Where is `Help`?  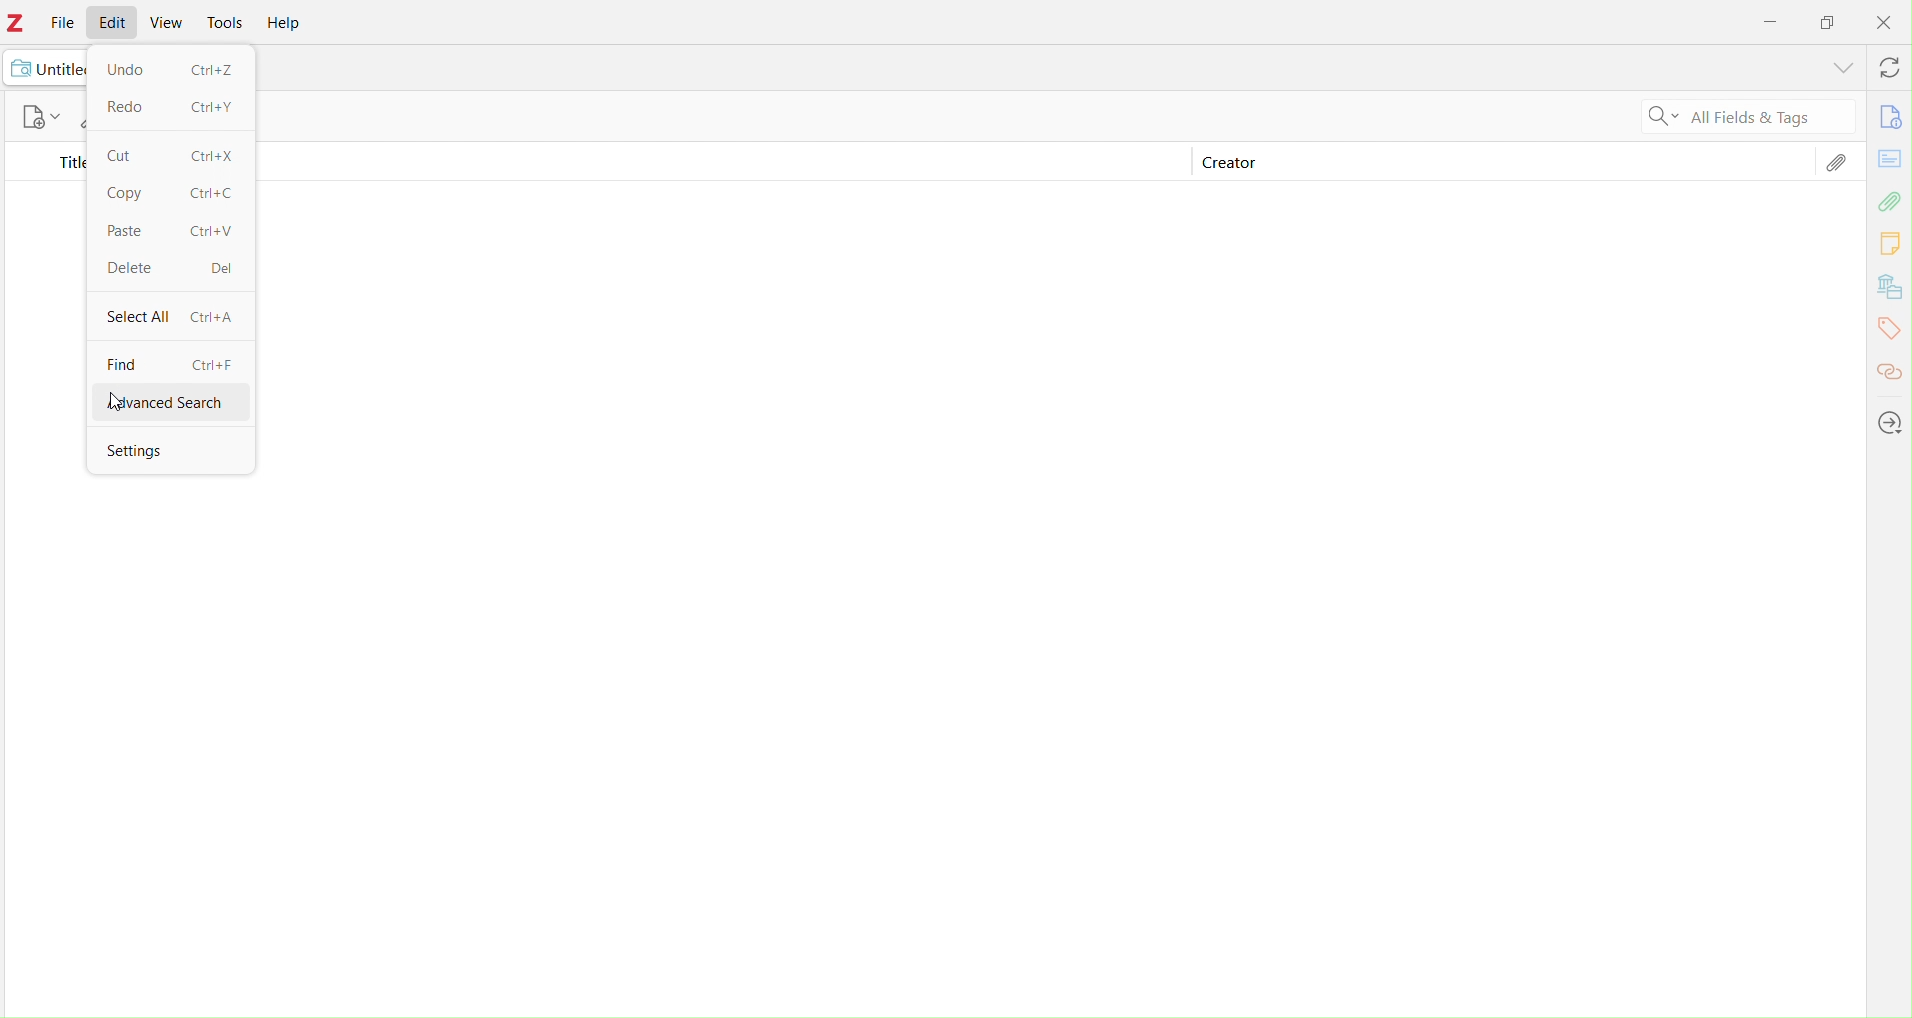 Help is located at coordinates (290, 25).